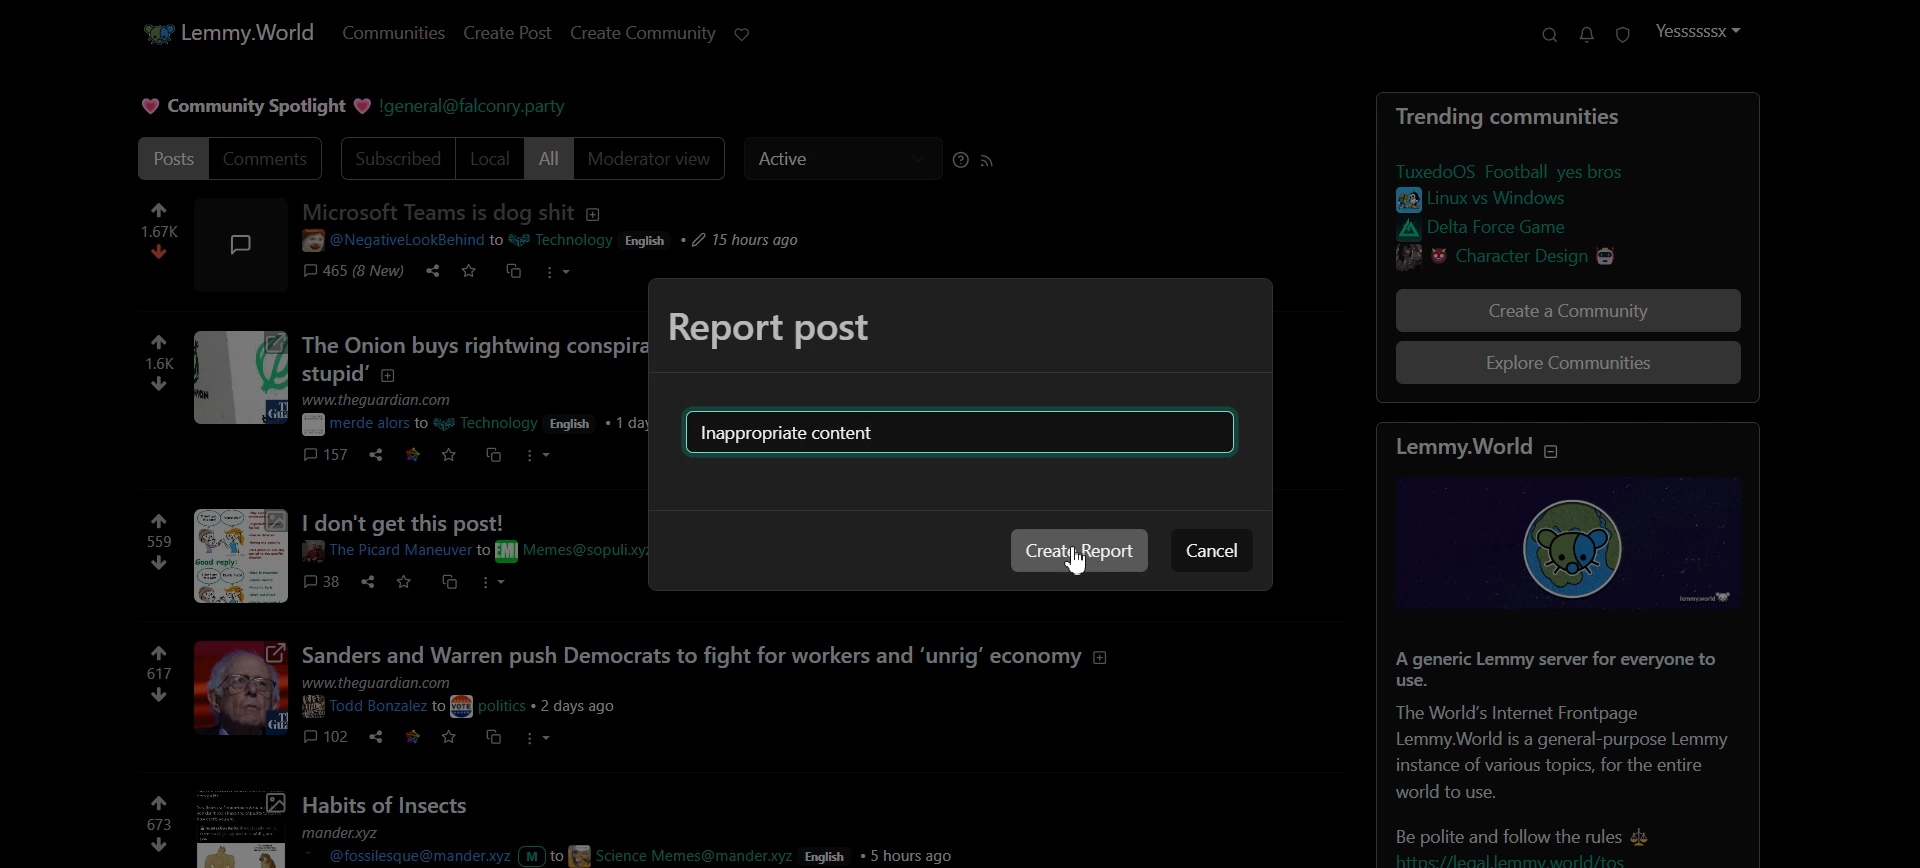 Image resolution: width=1920 pixels, height=868 pixels. What do you see at coordinates (477, 107) in the screenshot?
I see `Hyperlink` at bounding box center [477, 107].